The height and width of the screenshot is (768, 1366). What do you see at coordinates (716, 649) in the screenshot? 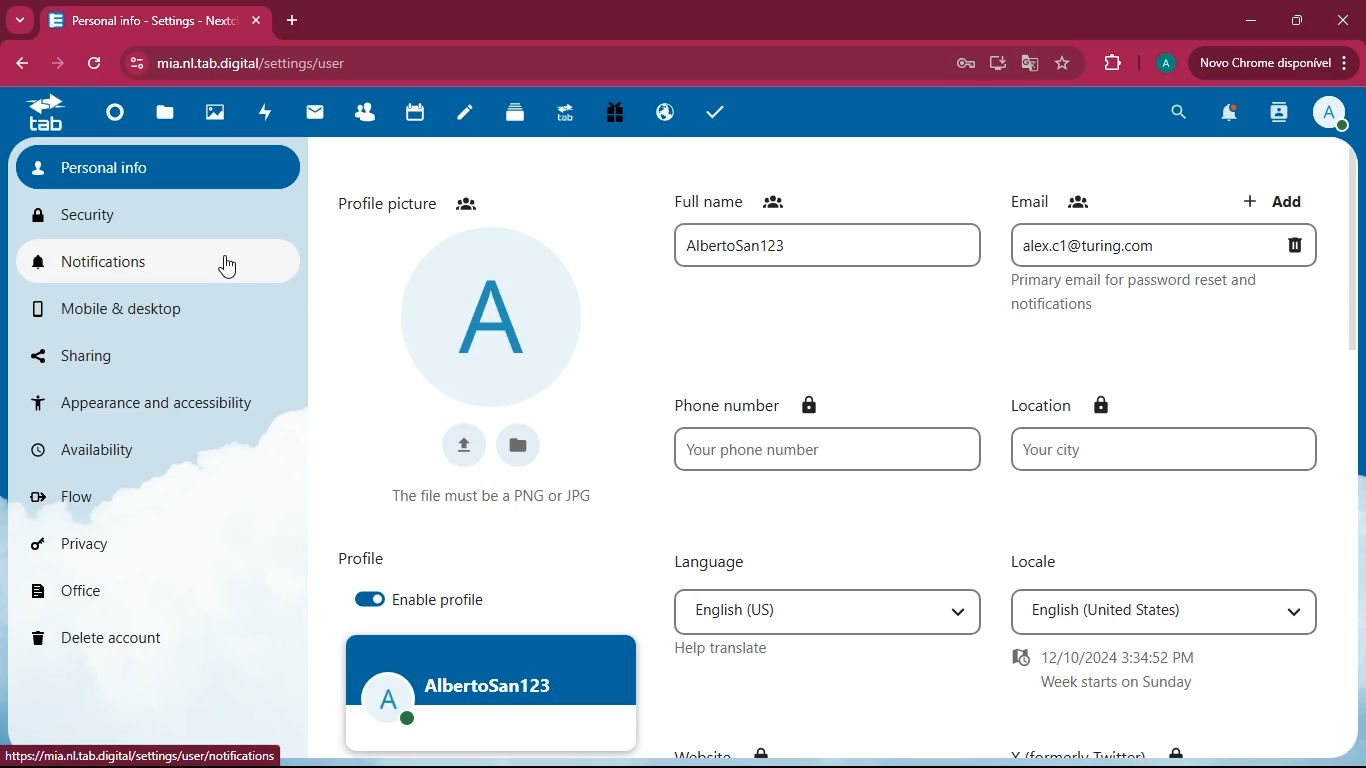
I see `help` at bounding box center [716, 649].